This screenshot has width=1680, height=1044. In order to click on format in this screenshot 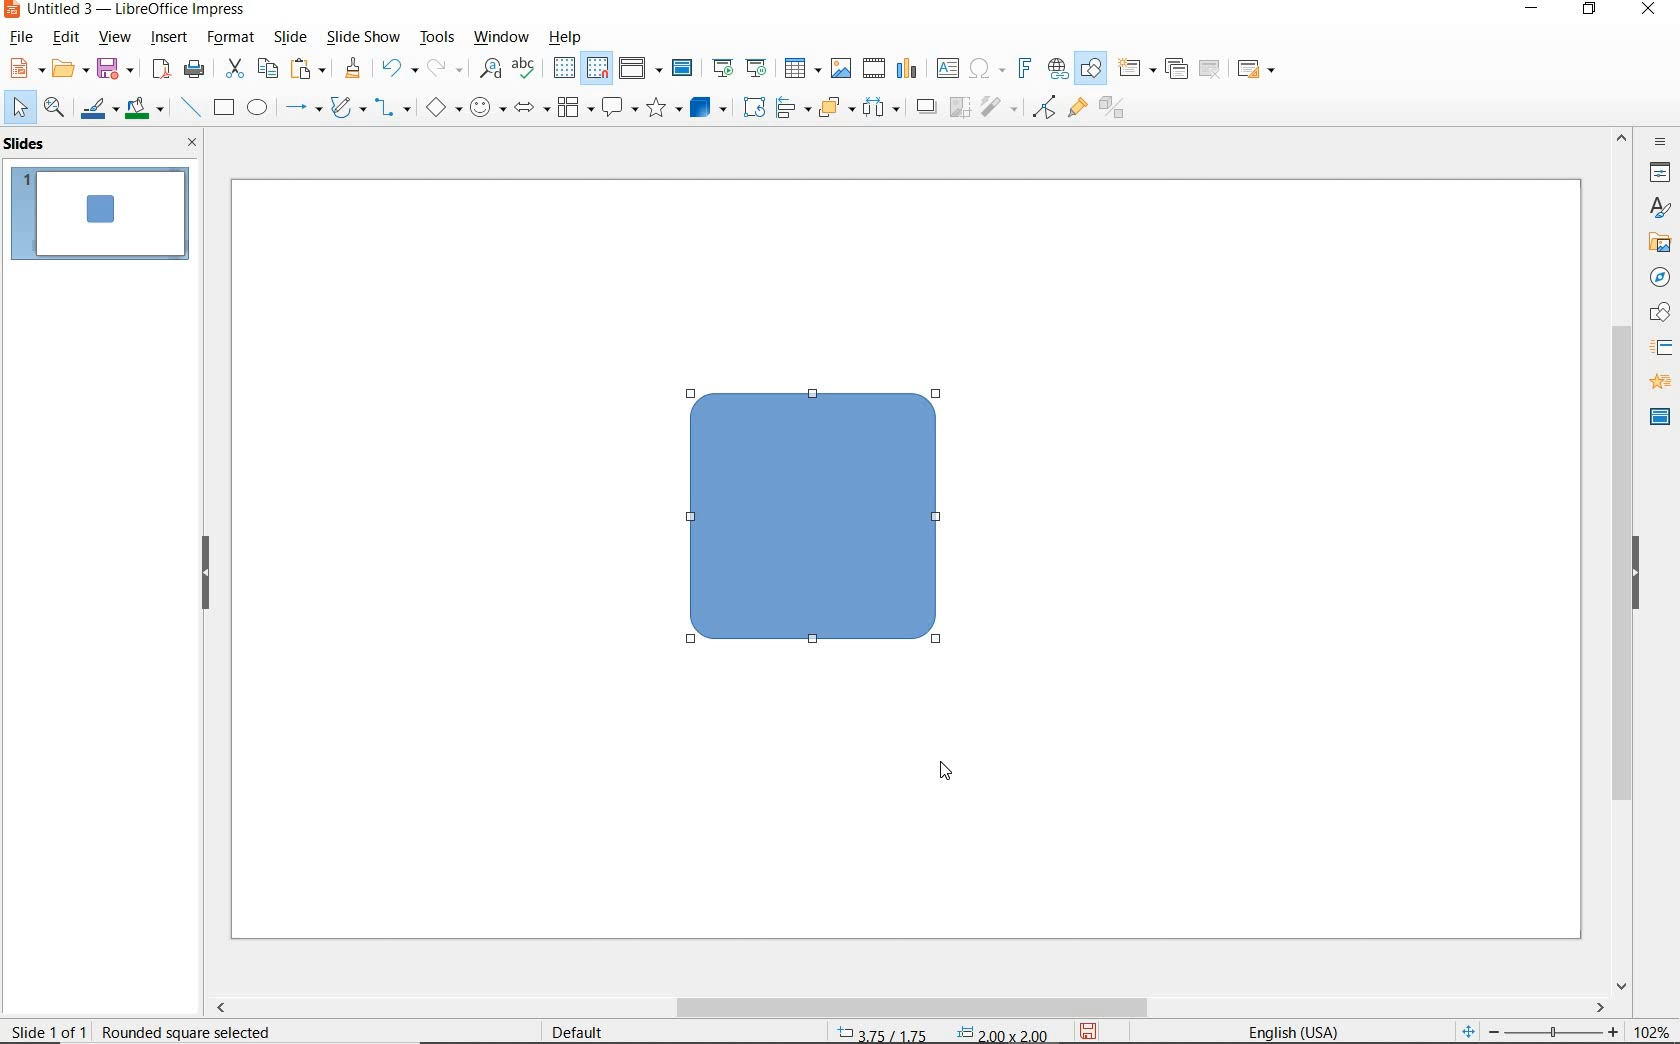, I will do `click(233, 38)`.